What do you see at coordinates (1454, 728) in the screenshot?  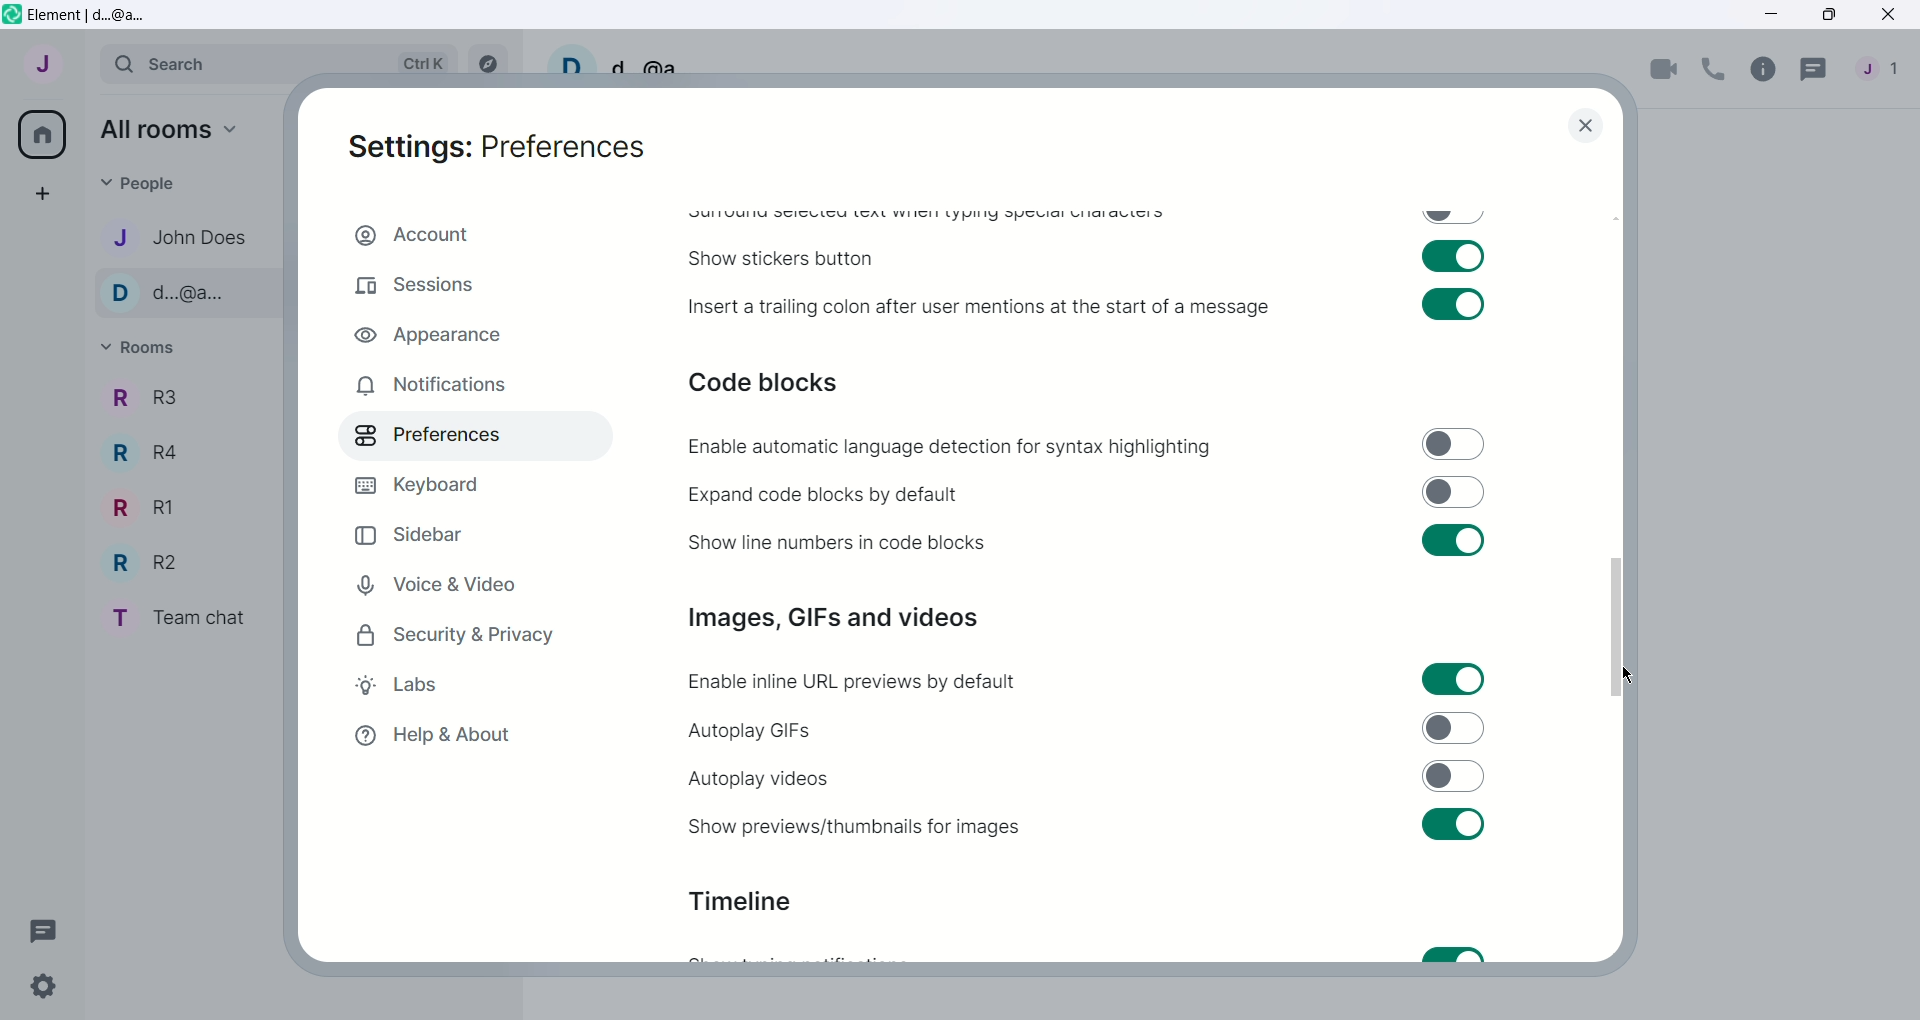 I see `Toggle switch off for autoplay GIFs` at bounding box center [1454, 728].